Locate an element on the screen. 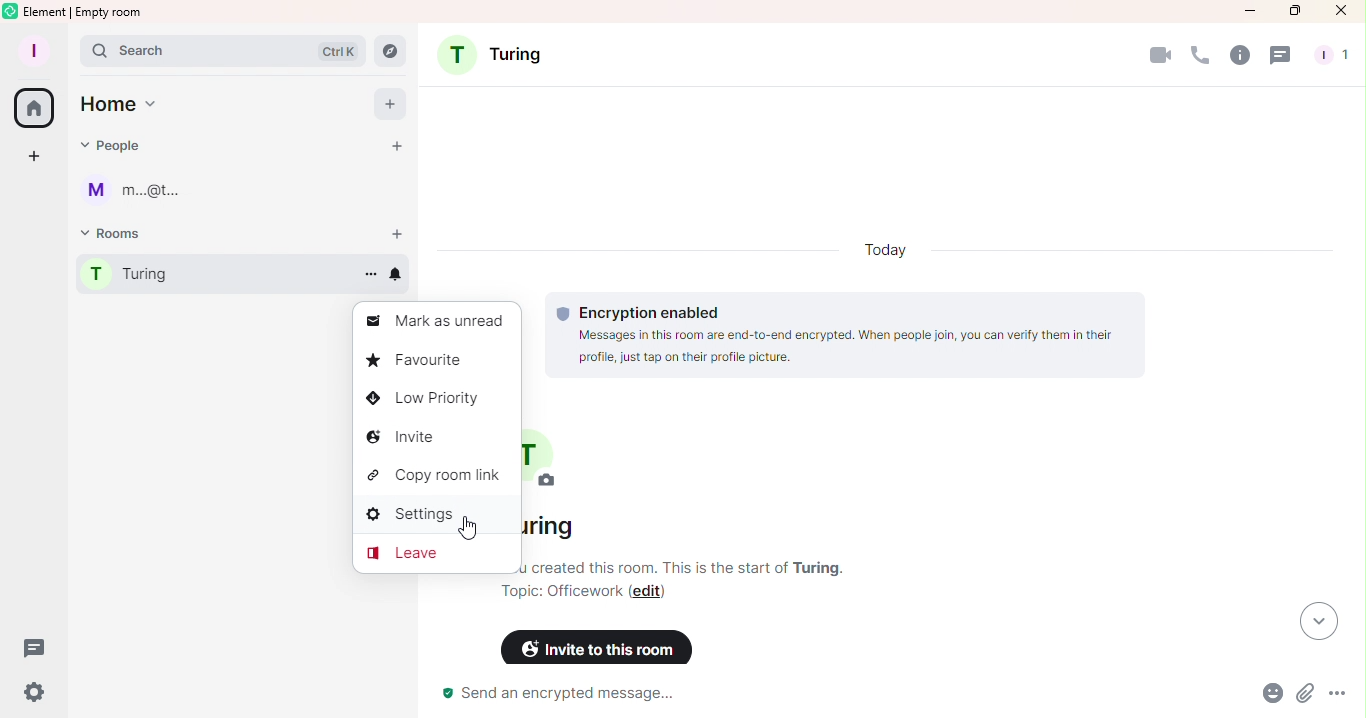 The image size is (1366, 718). Low priority is located at coordinates (430, 399).